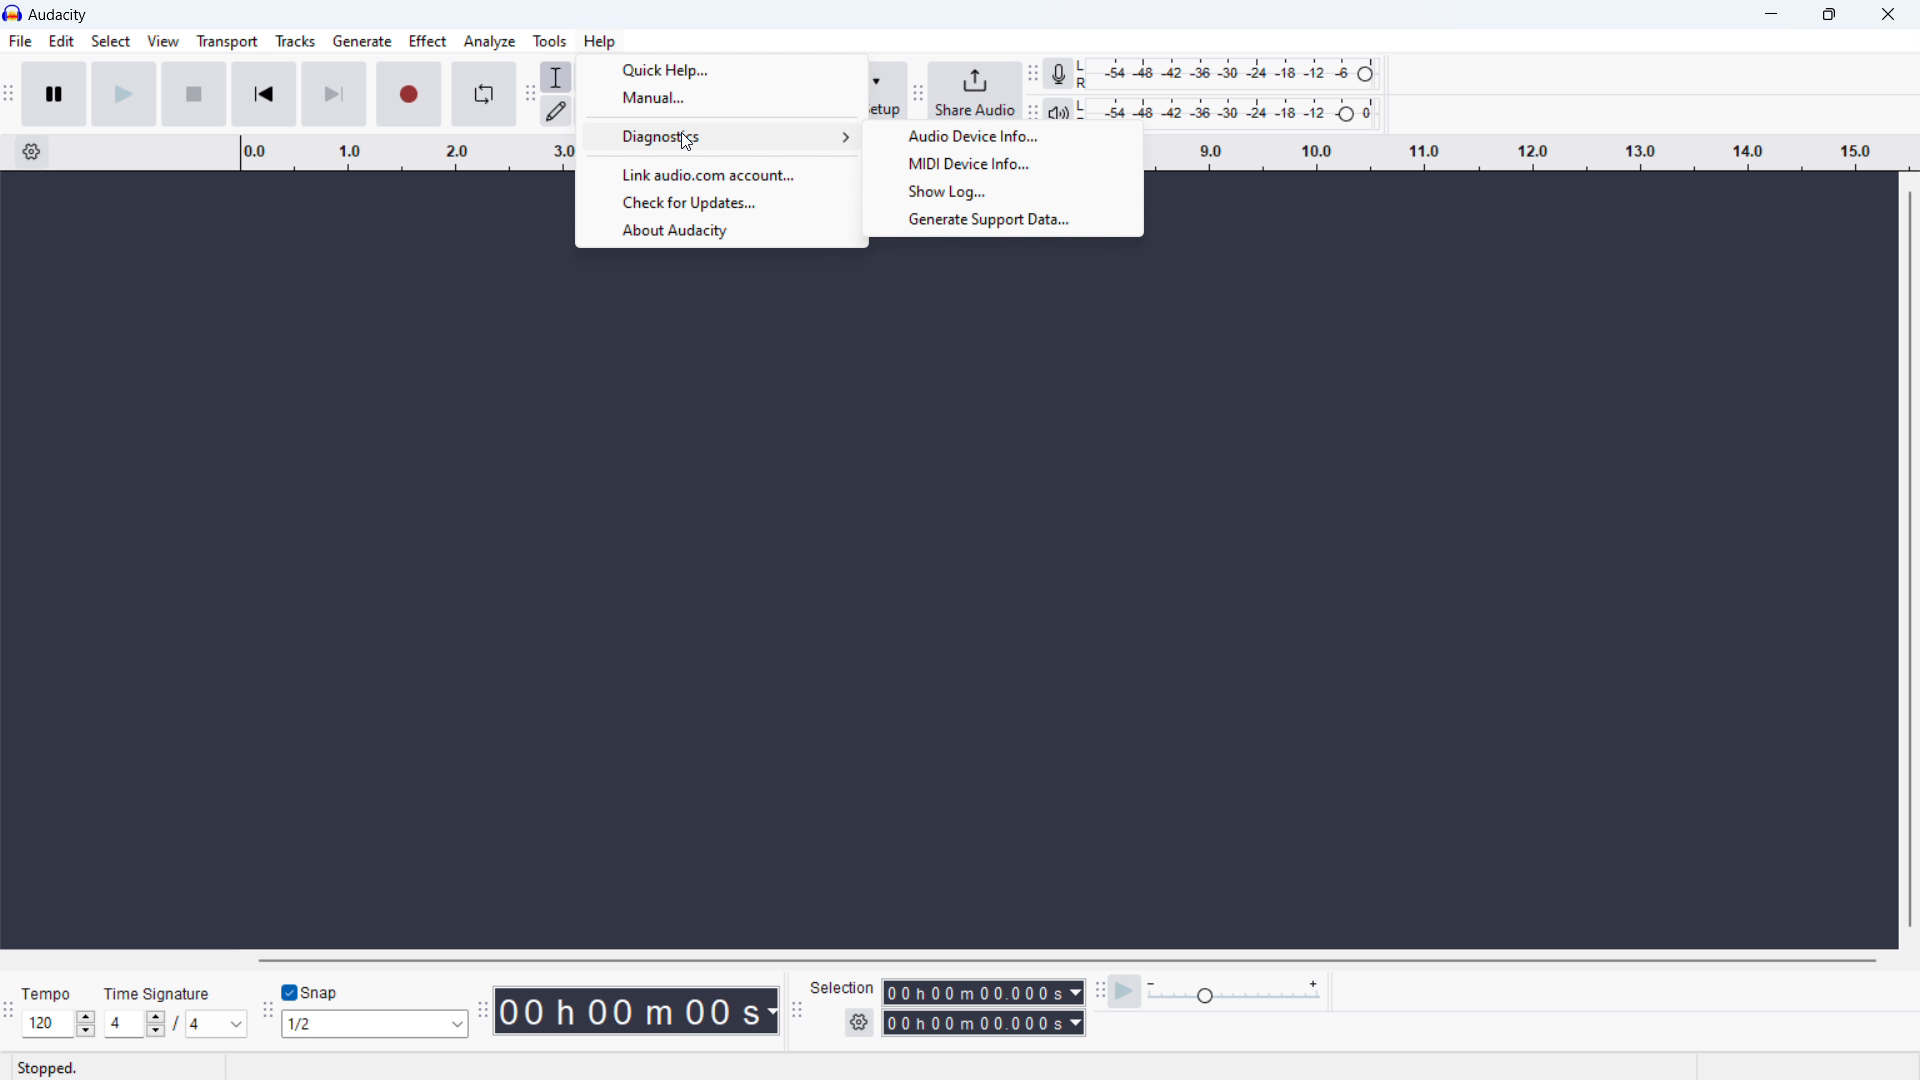 This screenshot has width=1920, height=1080. I want to click on generate support data, so click(1003, 221).